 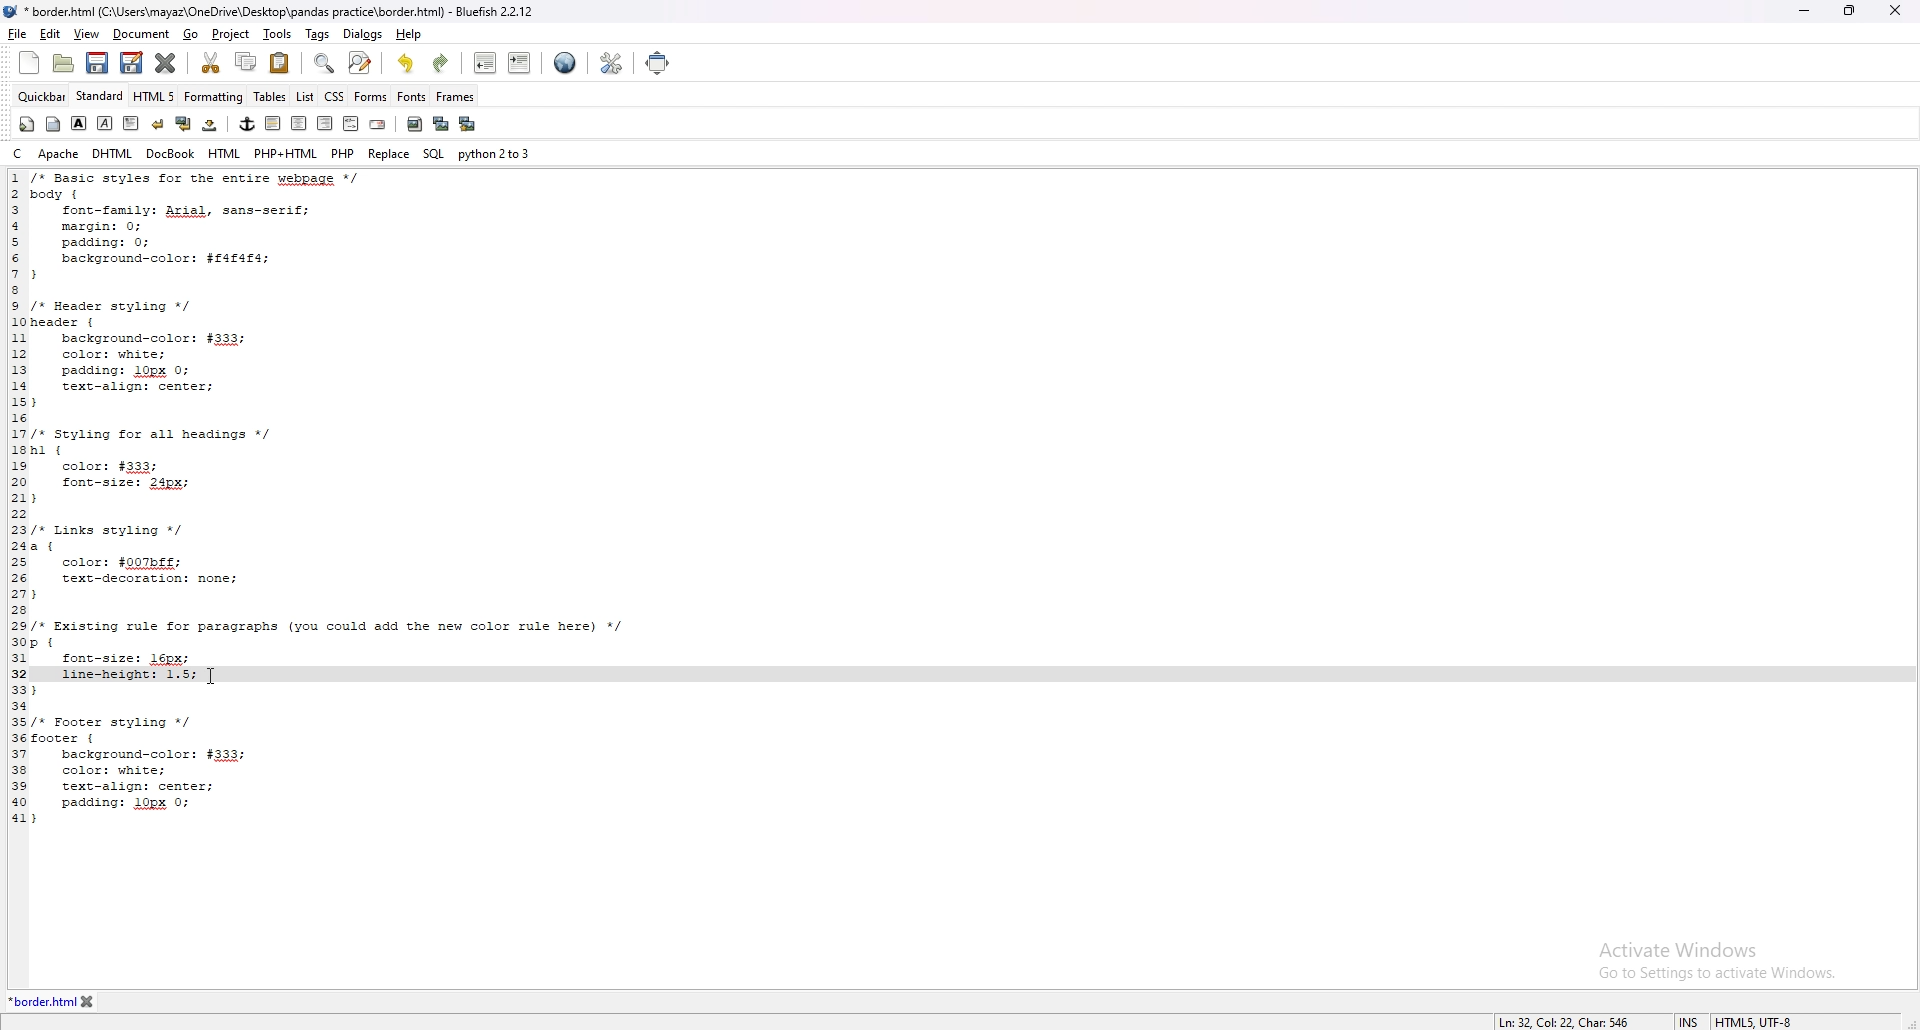 What do you see at coordinates (18, 33) in the screenshot?
I see `file` at bounding box center [18, 33].